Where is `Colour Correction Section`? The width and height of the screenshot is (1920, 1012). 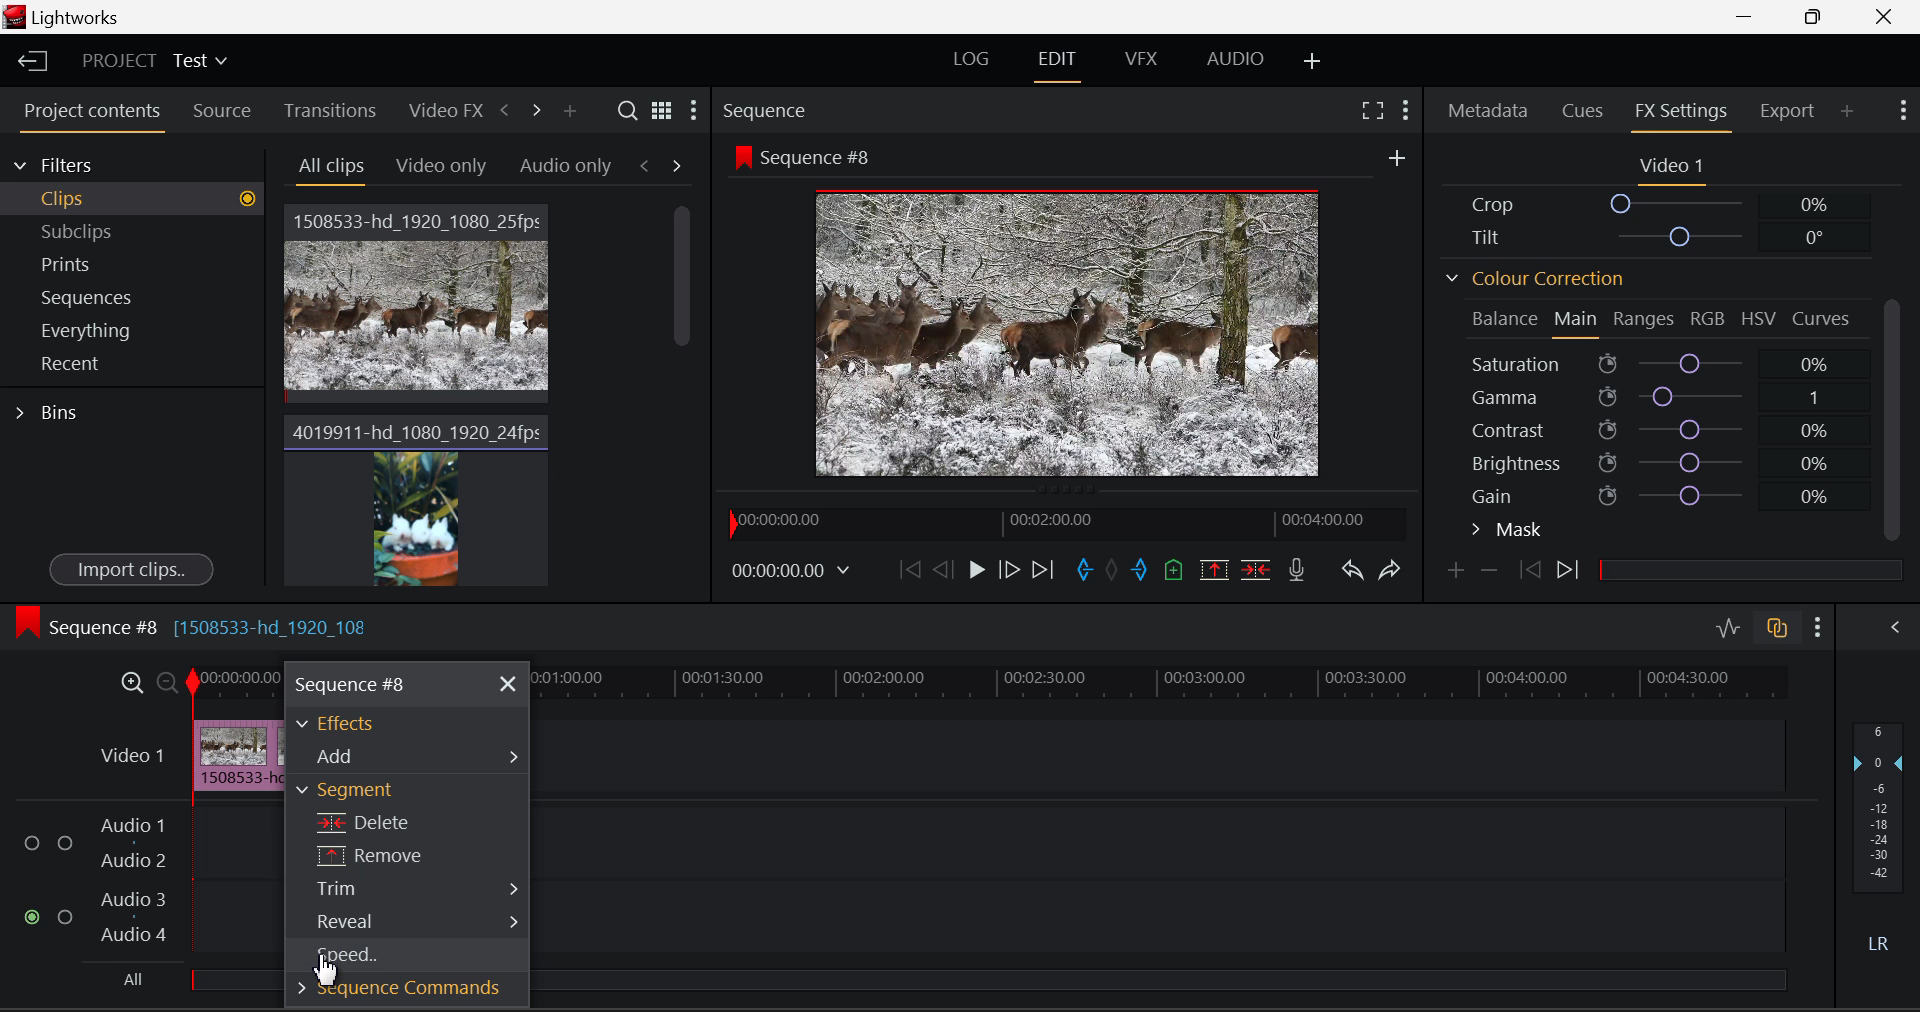 Colour Correction Section is located at coordinates (1571, 278).